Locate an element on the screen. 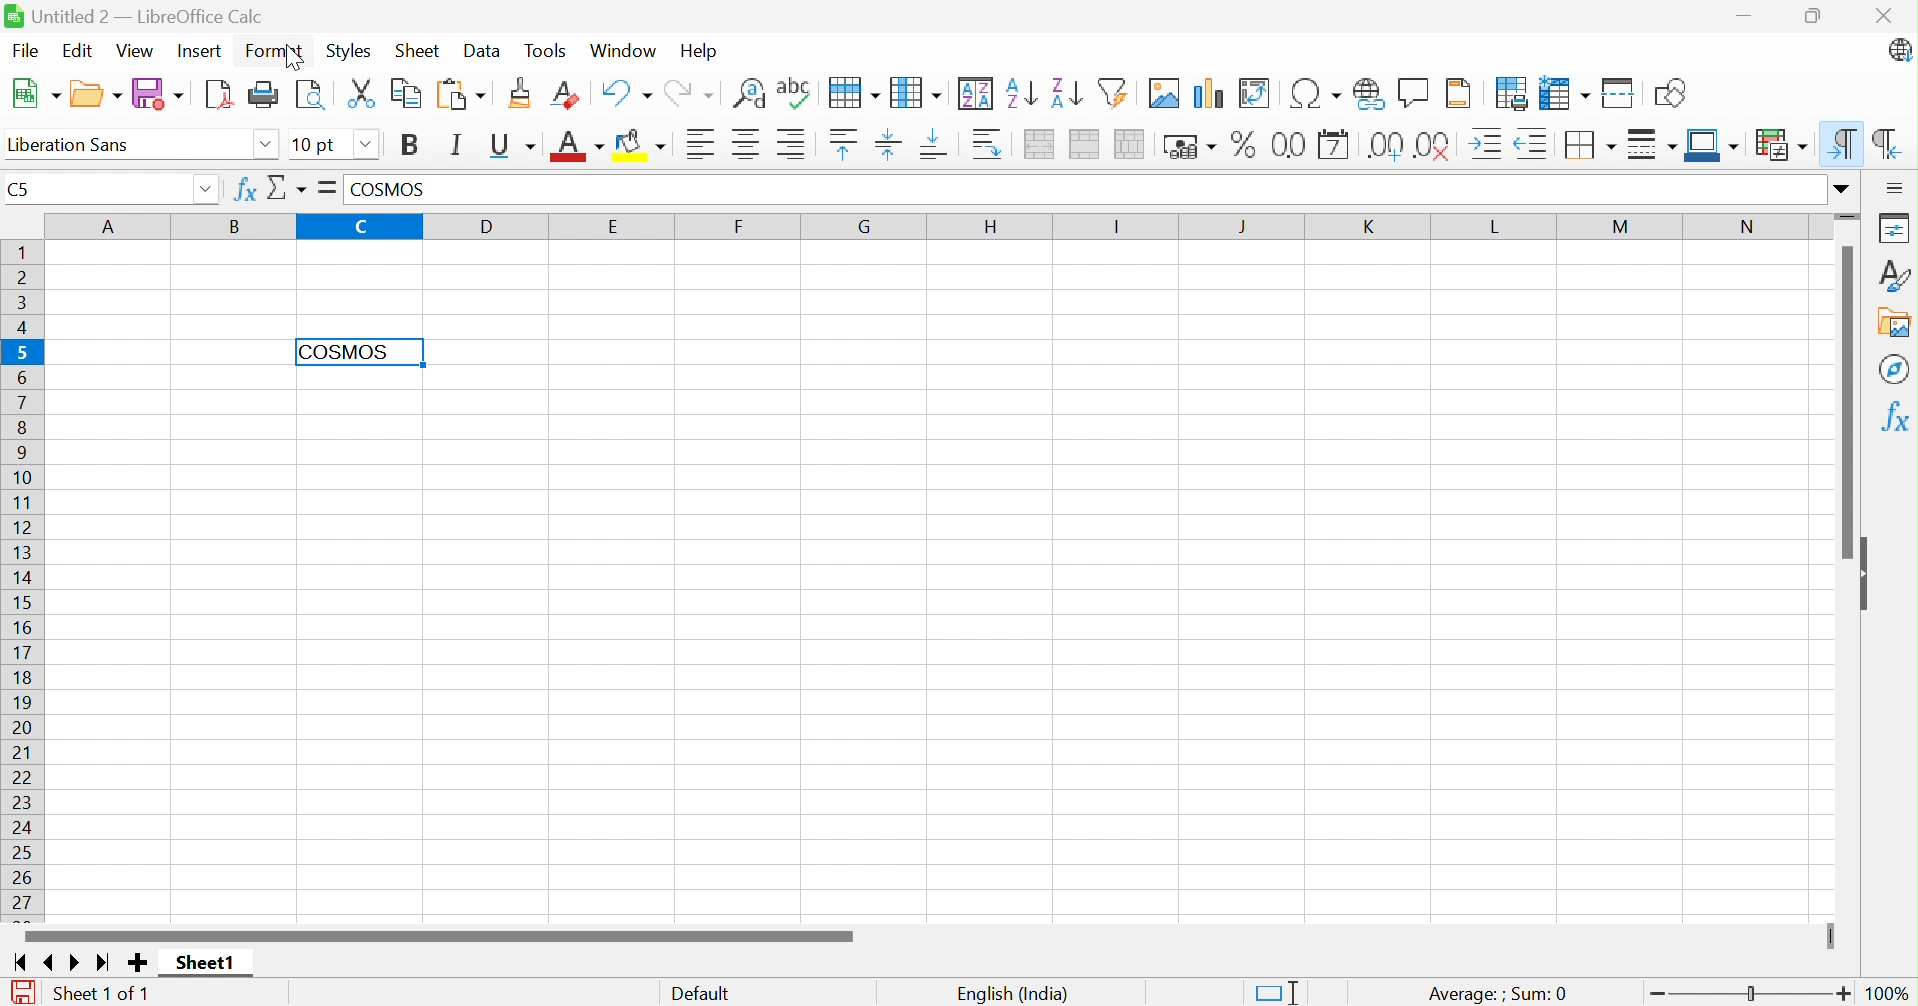 This screenshot has width=1918, height=1006. Underline is located at coordinates (511, 147).